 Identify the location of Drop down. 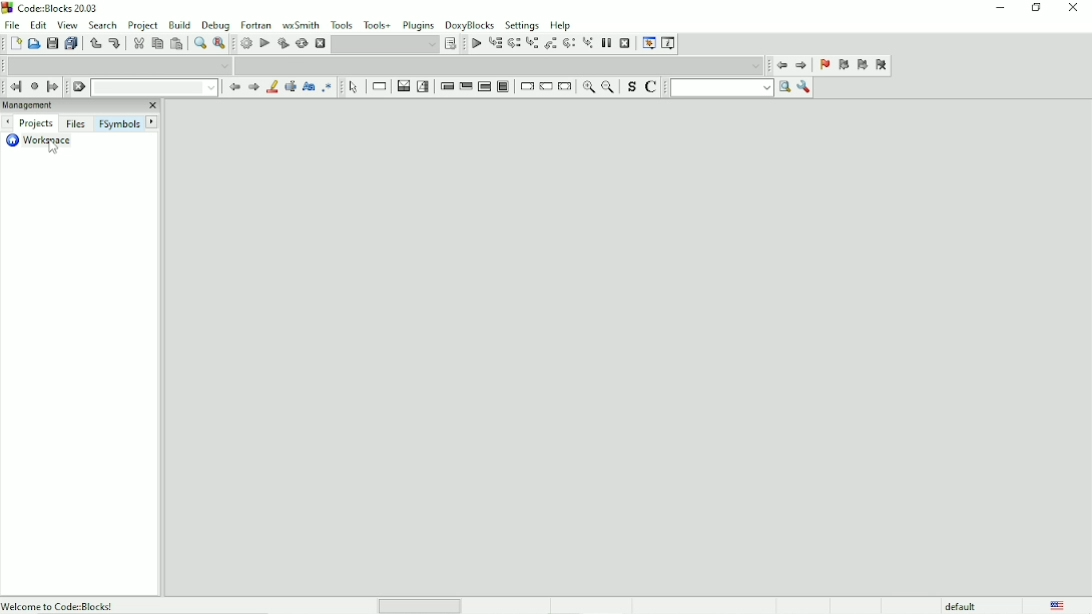
(120, 65).